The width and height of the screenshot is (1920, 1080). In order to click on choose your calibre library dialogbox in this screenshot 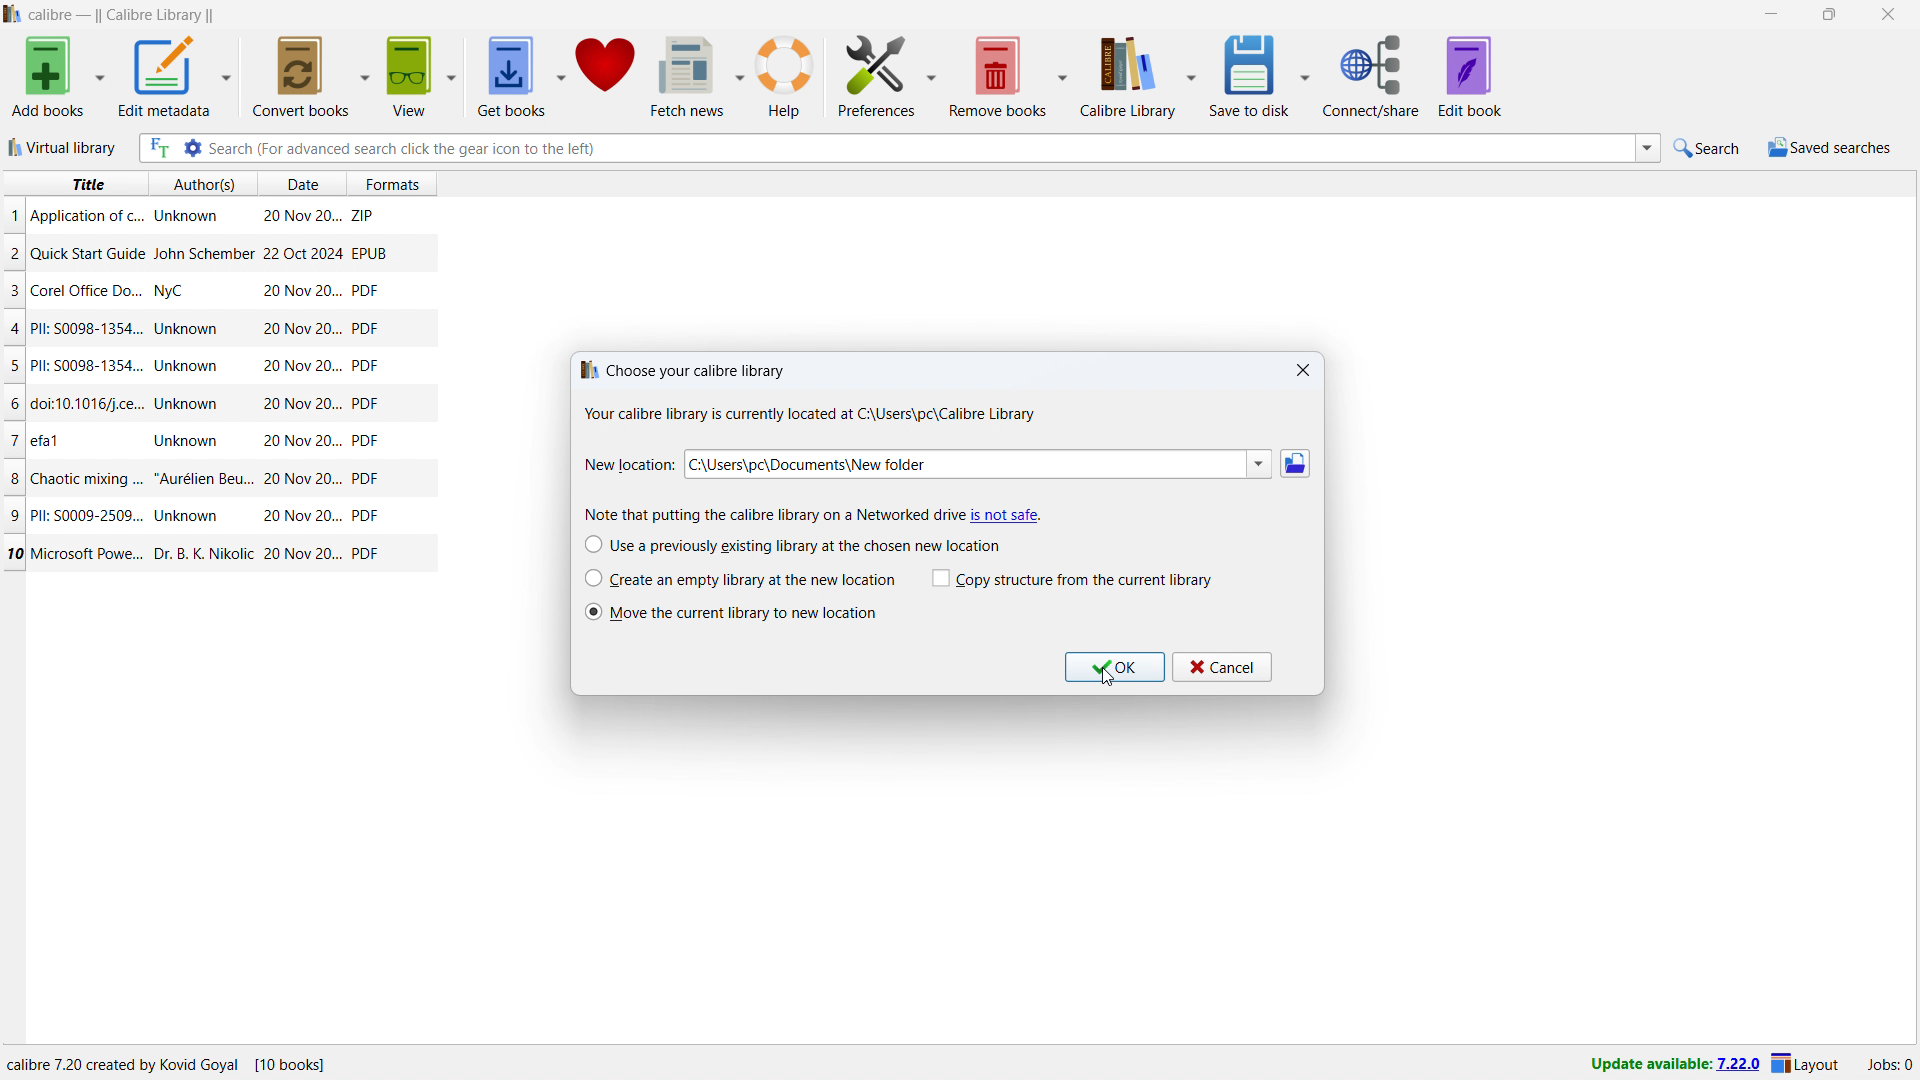, I will do `click(806, 394)`.